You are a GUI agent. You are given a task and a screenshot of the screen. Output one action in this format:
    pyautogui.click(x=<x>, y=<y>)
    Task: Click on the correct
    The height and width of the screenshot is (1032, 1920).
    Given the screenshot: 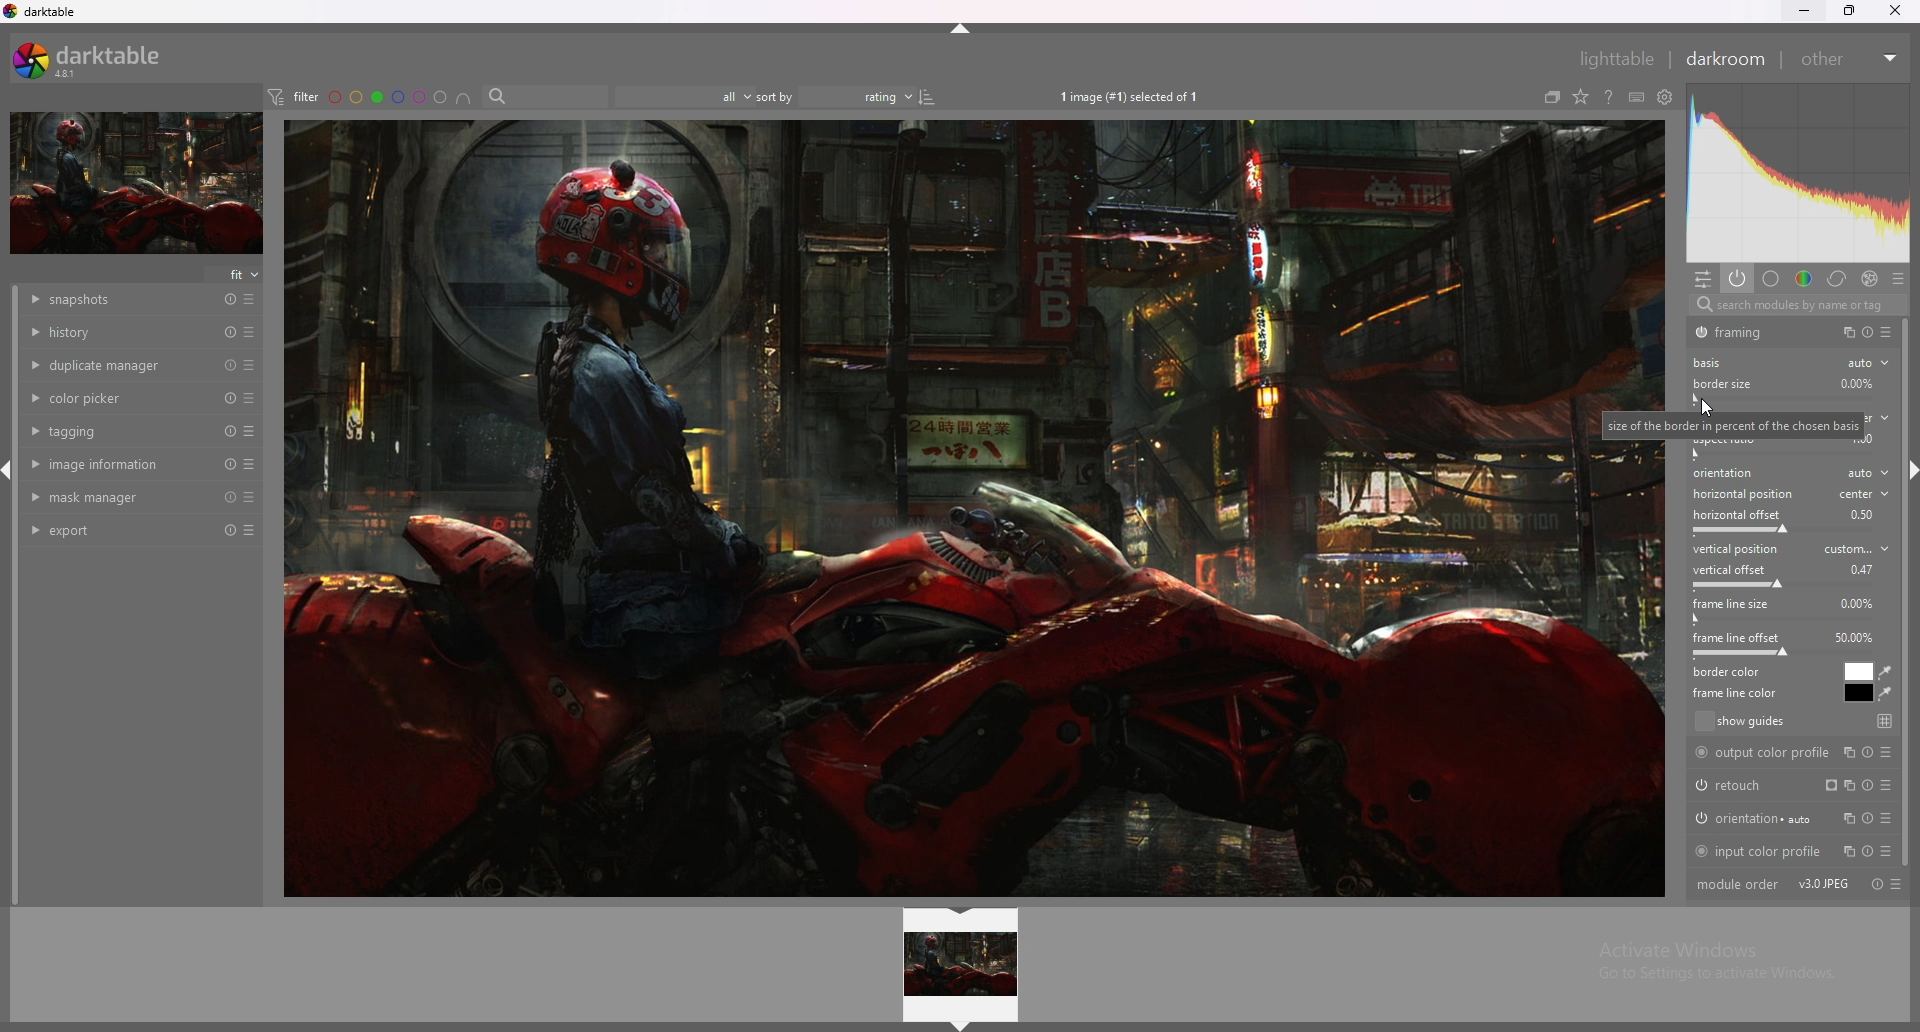 What is the action you would take?
    pyautogui.click(x=1835, y=279)
    